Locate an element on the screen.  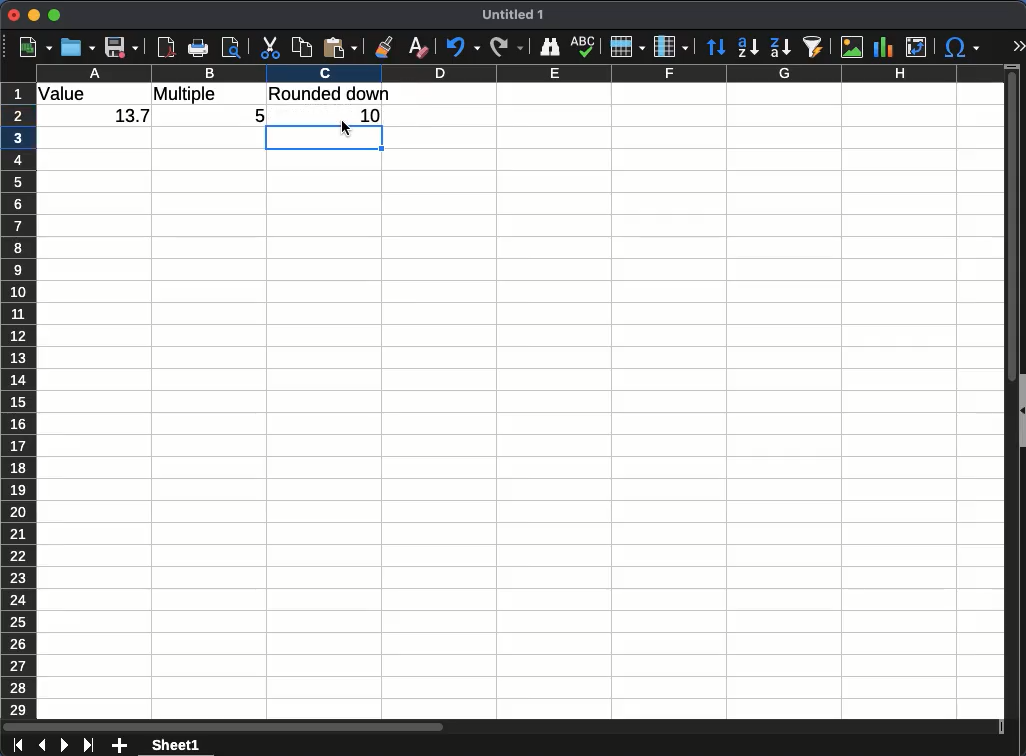
print is located at coordinates (198, 47).